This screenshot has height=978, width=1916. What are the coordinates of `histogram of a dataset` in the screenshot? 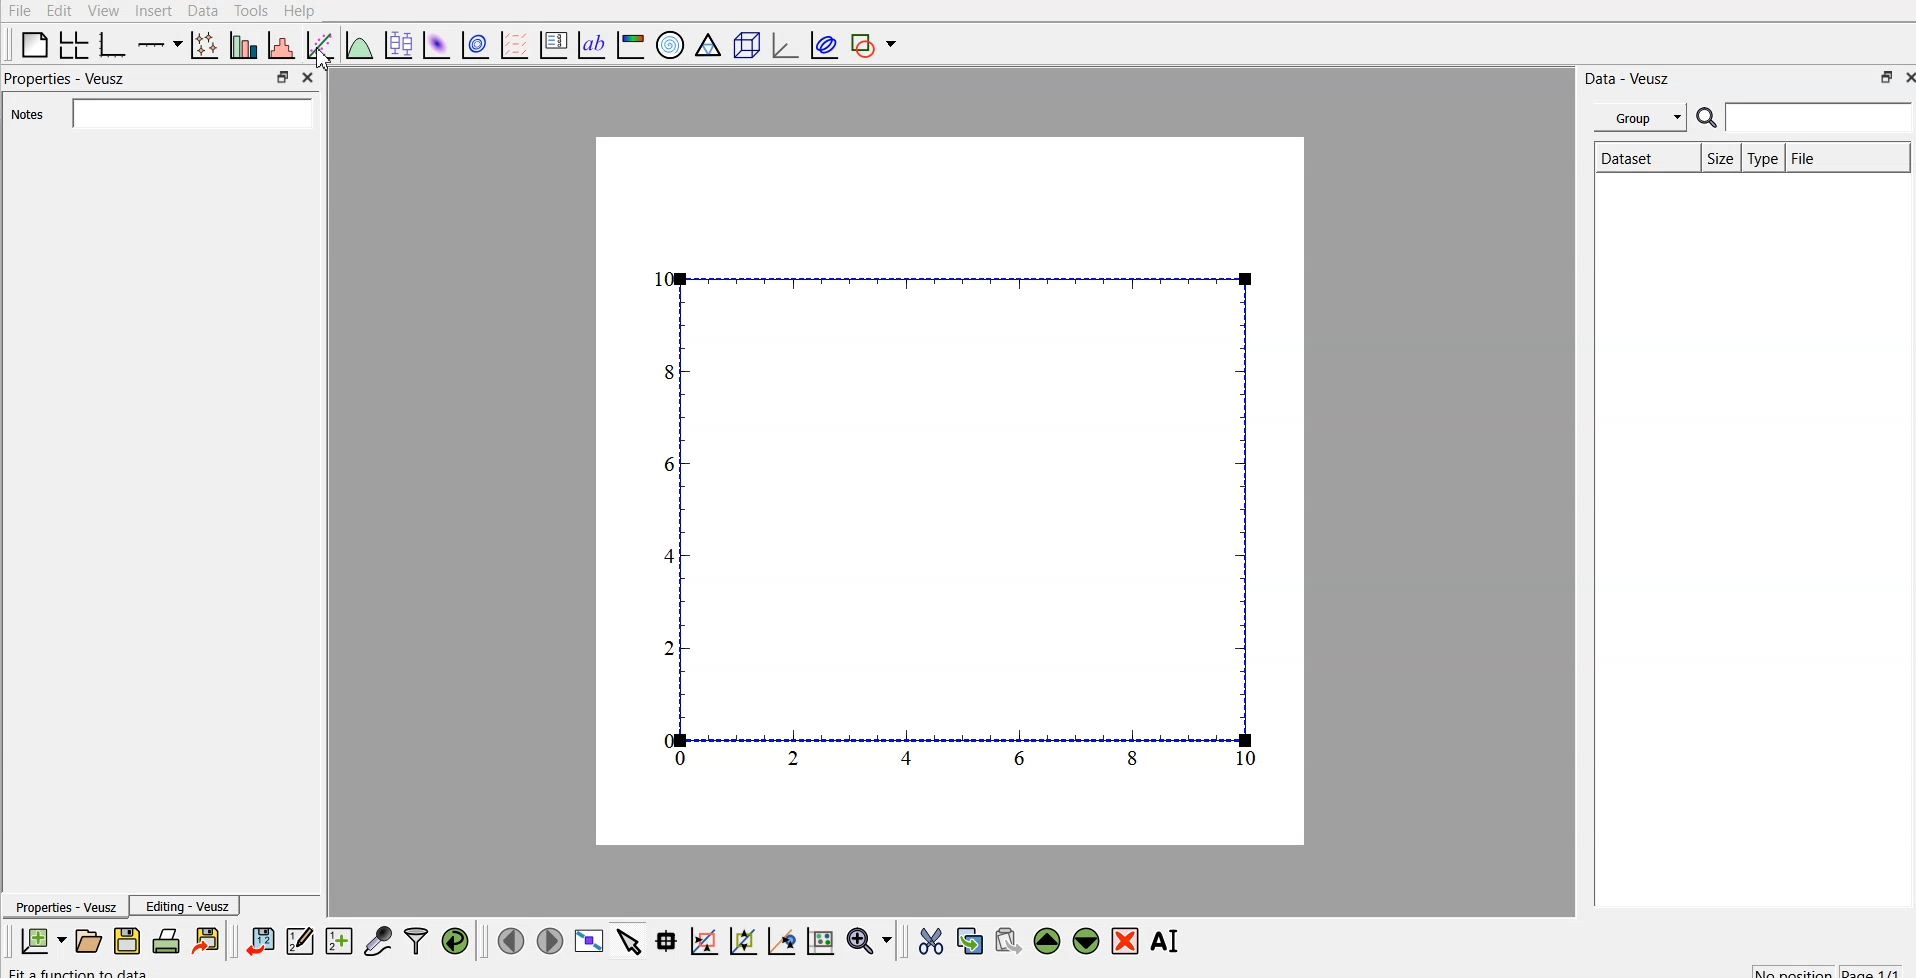 It's located at (280, 45).